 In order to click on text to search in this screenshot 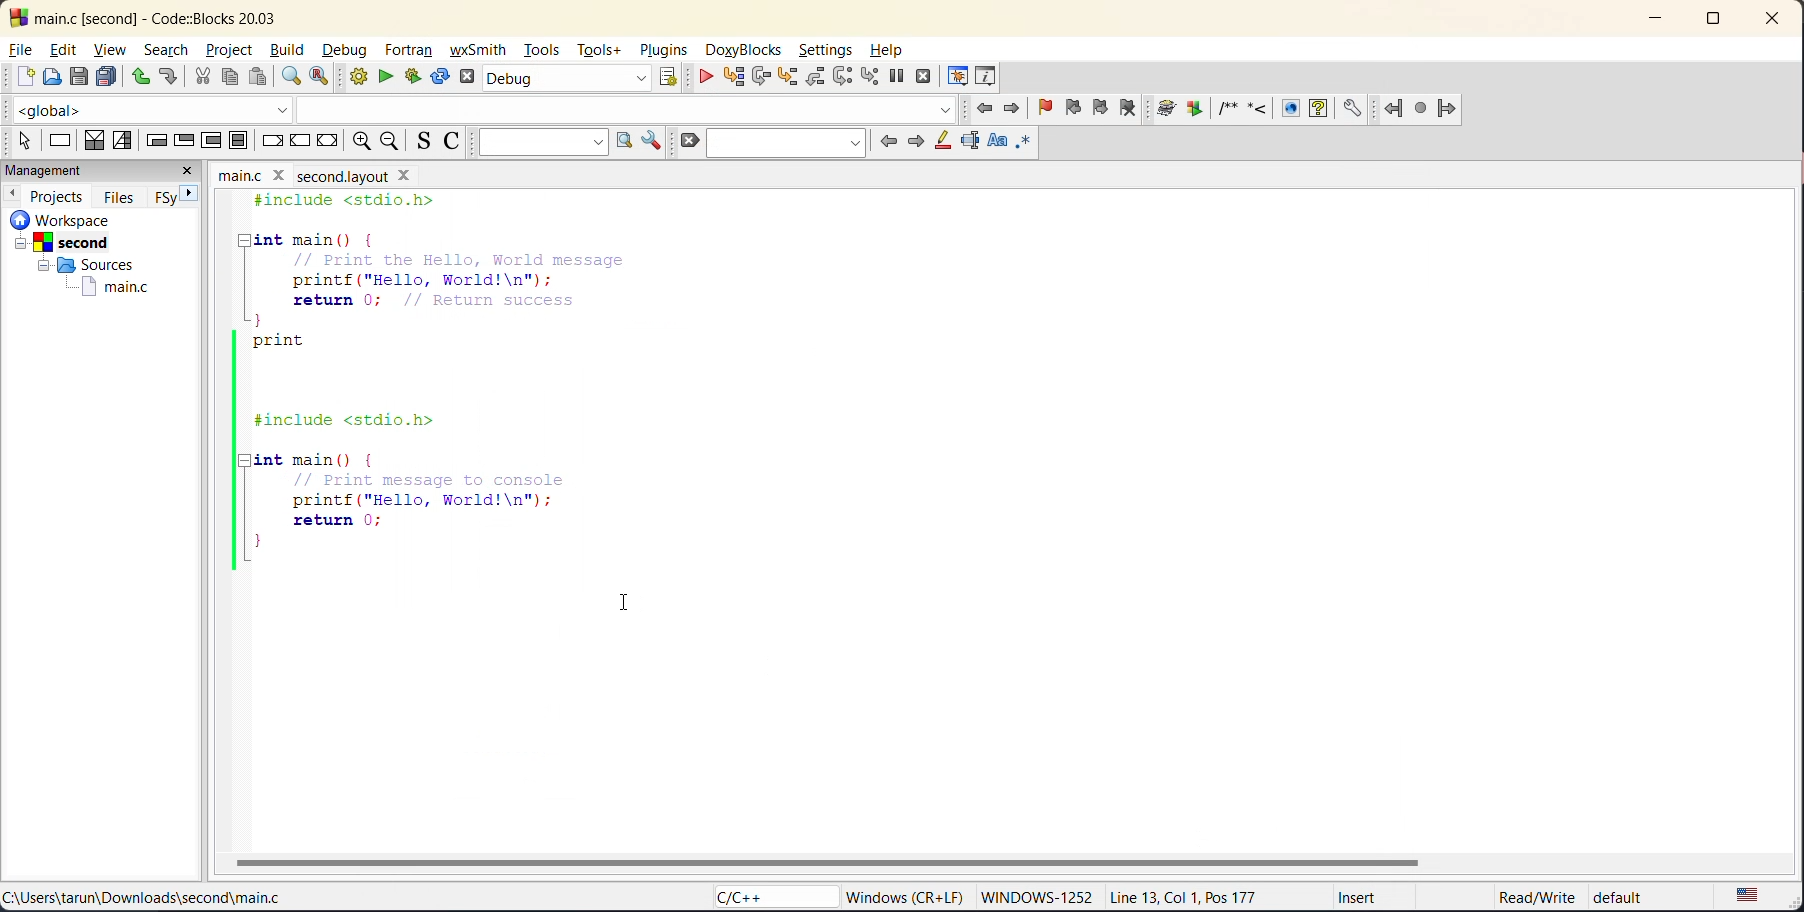, I will do `click(542, 141)`.